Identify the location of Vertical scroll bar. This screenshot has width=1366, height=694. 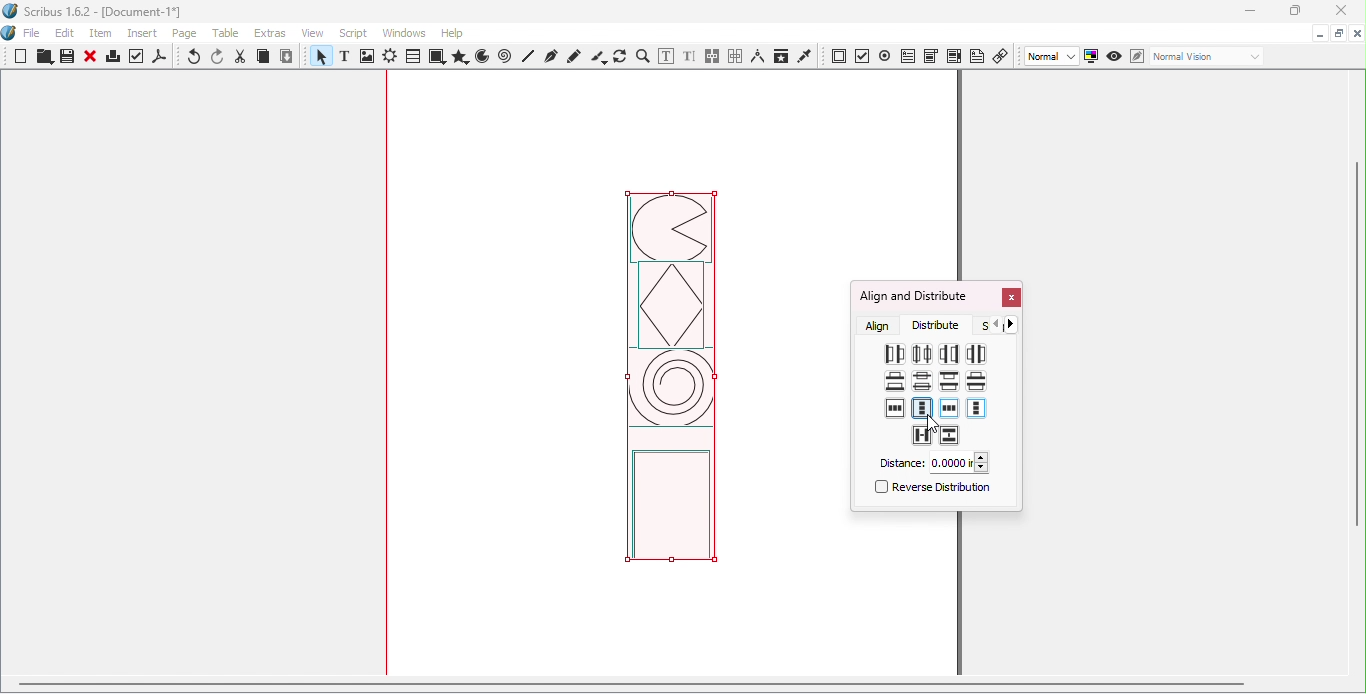
(1358, 375).